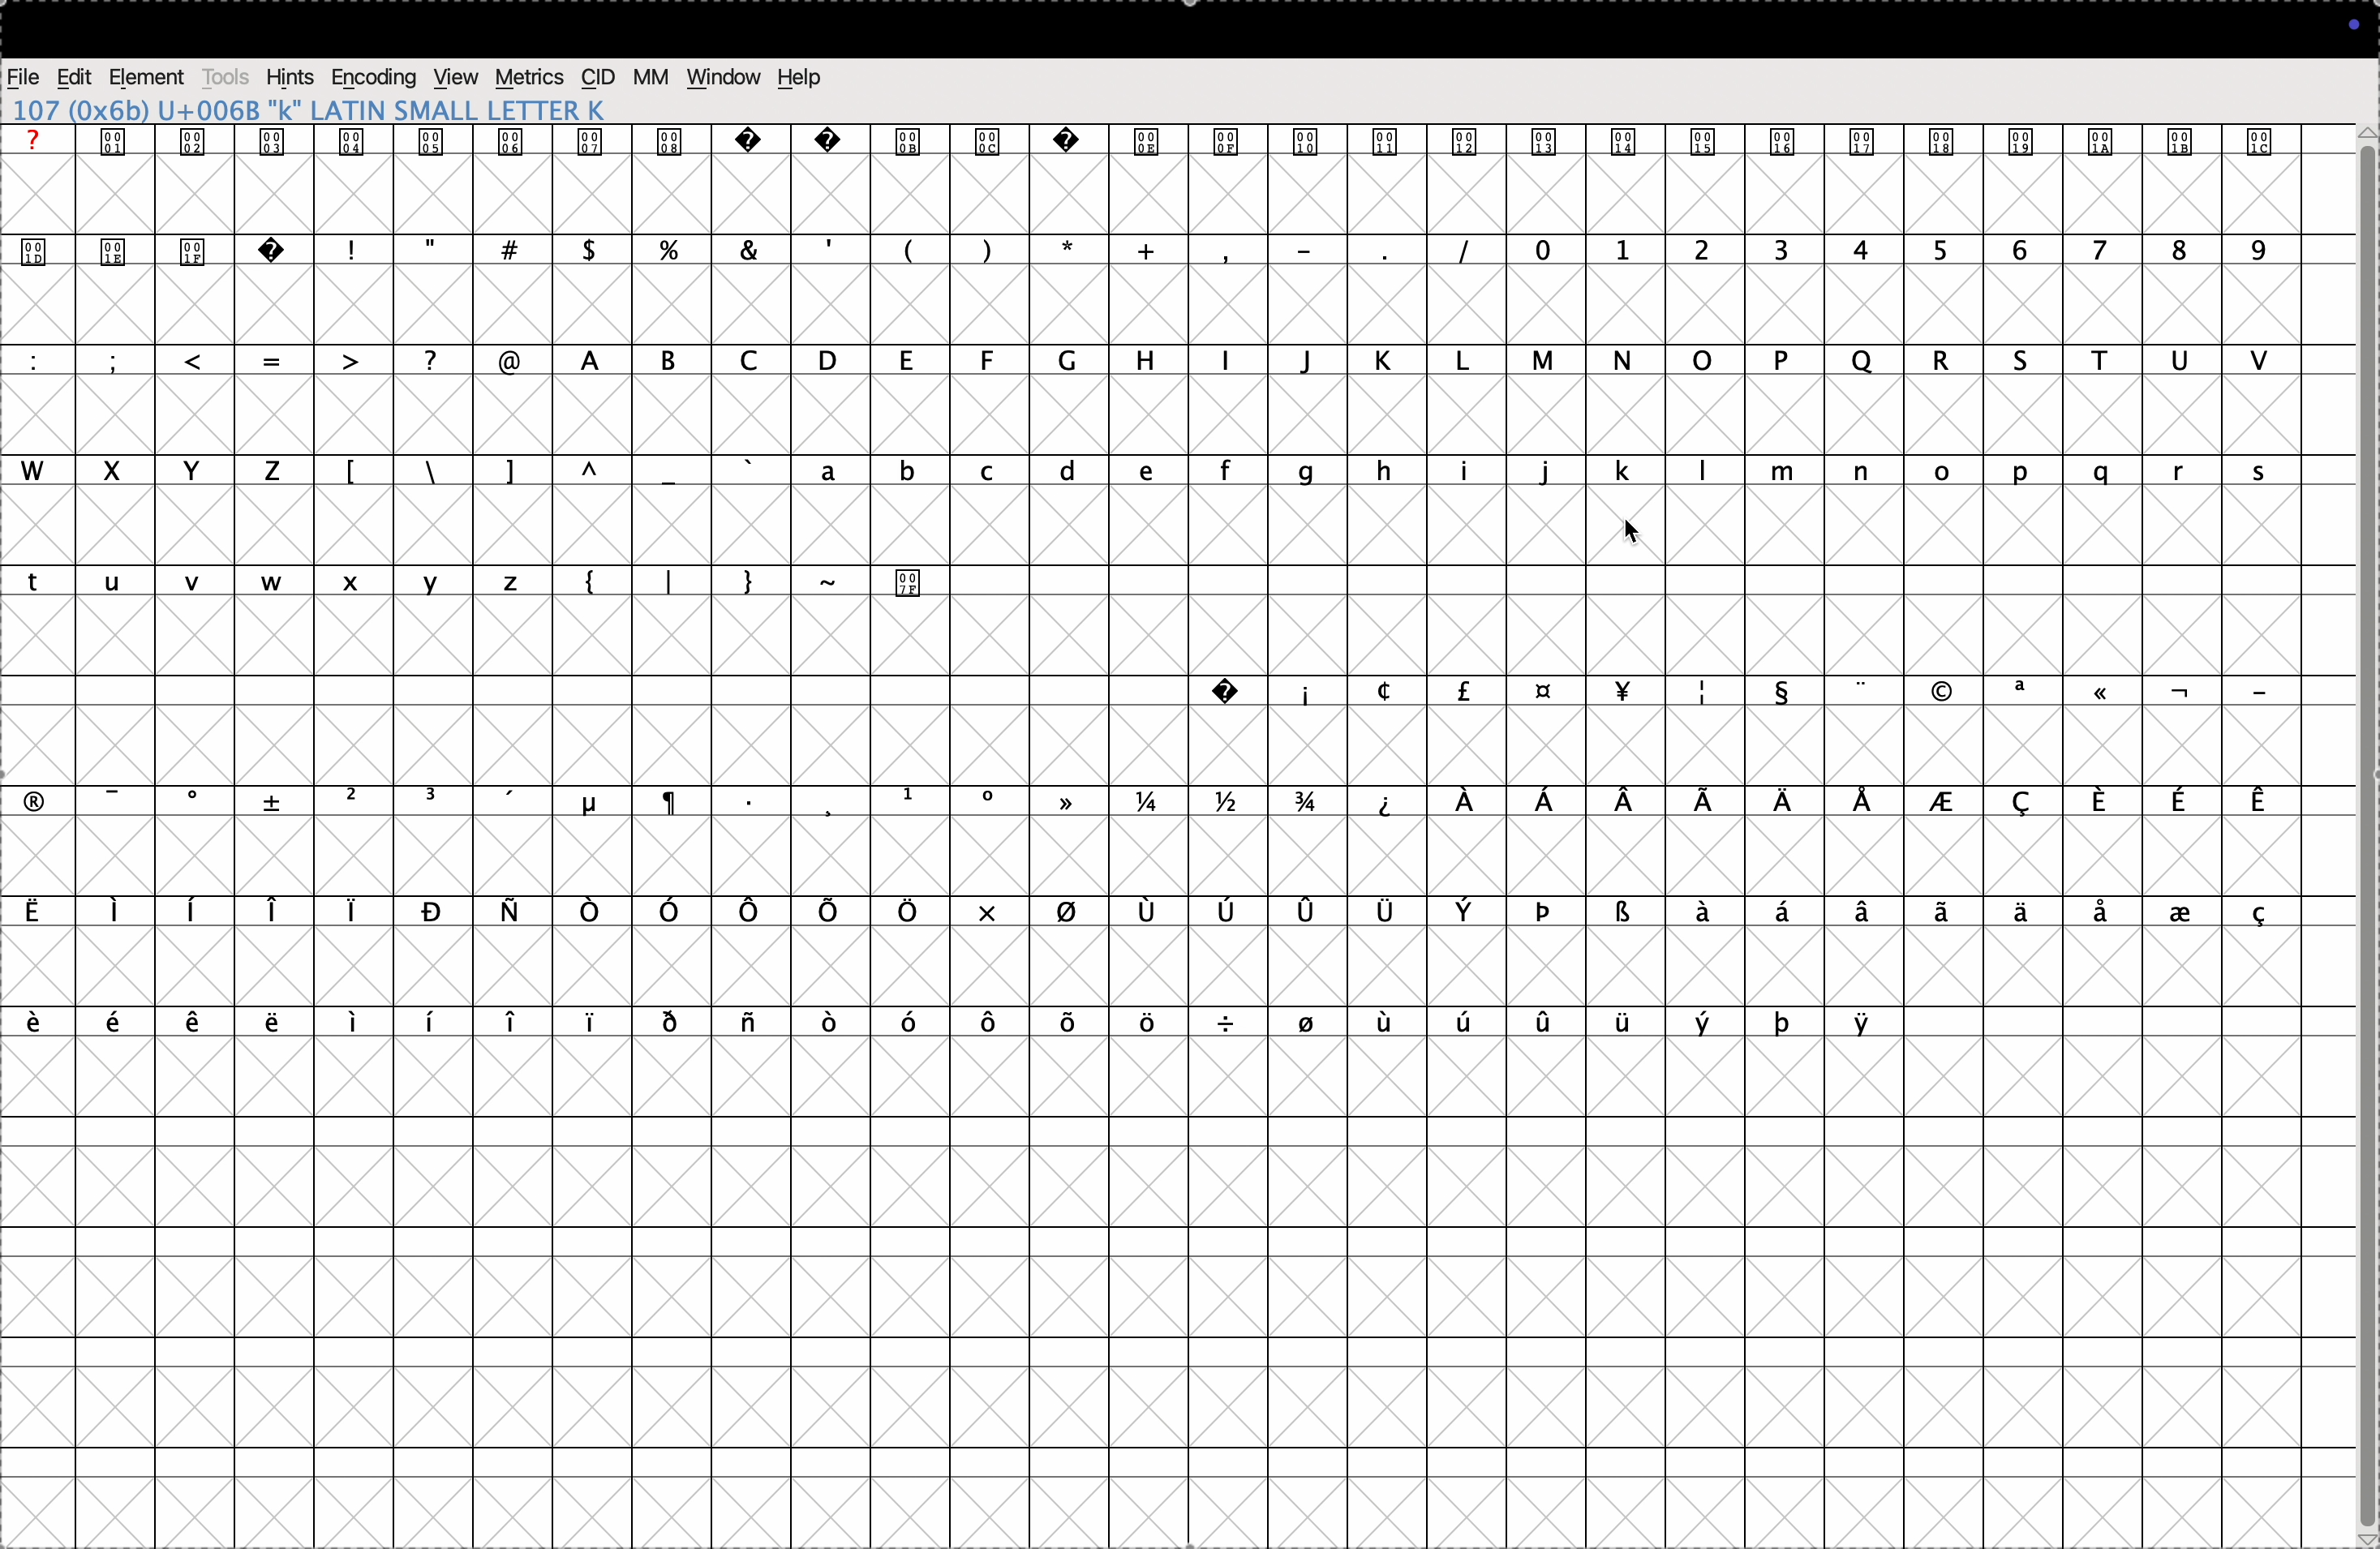  I want to click on symbol list of o, so click(468, 914).